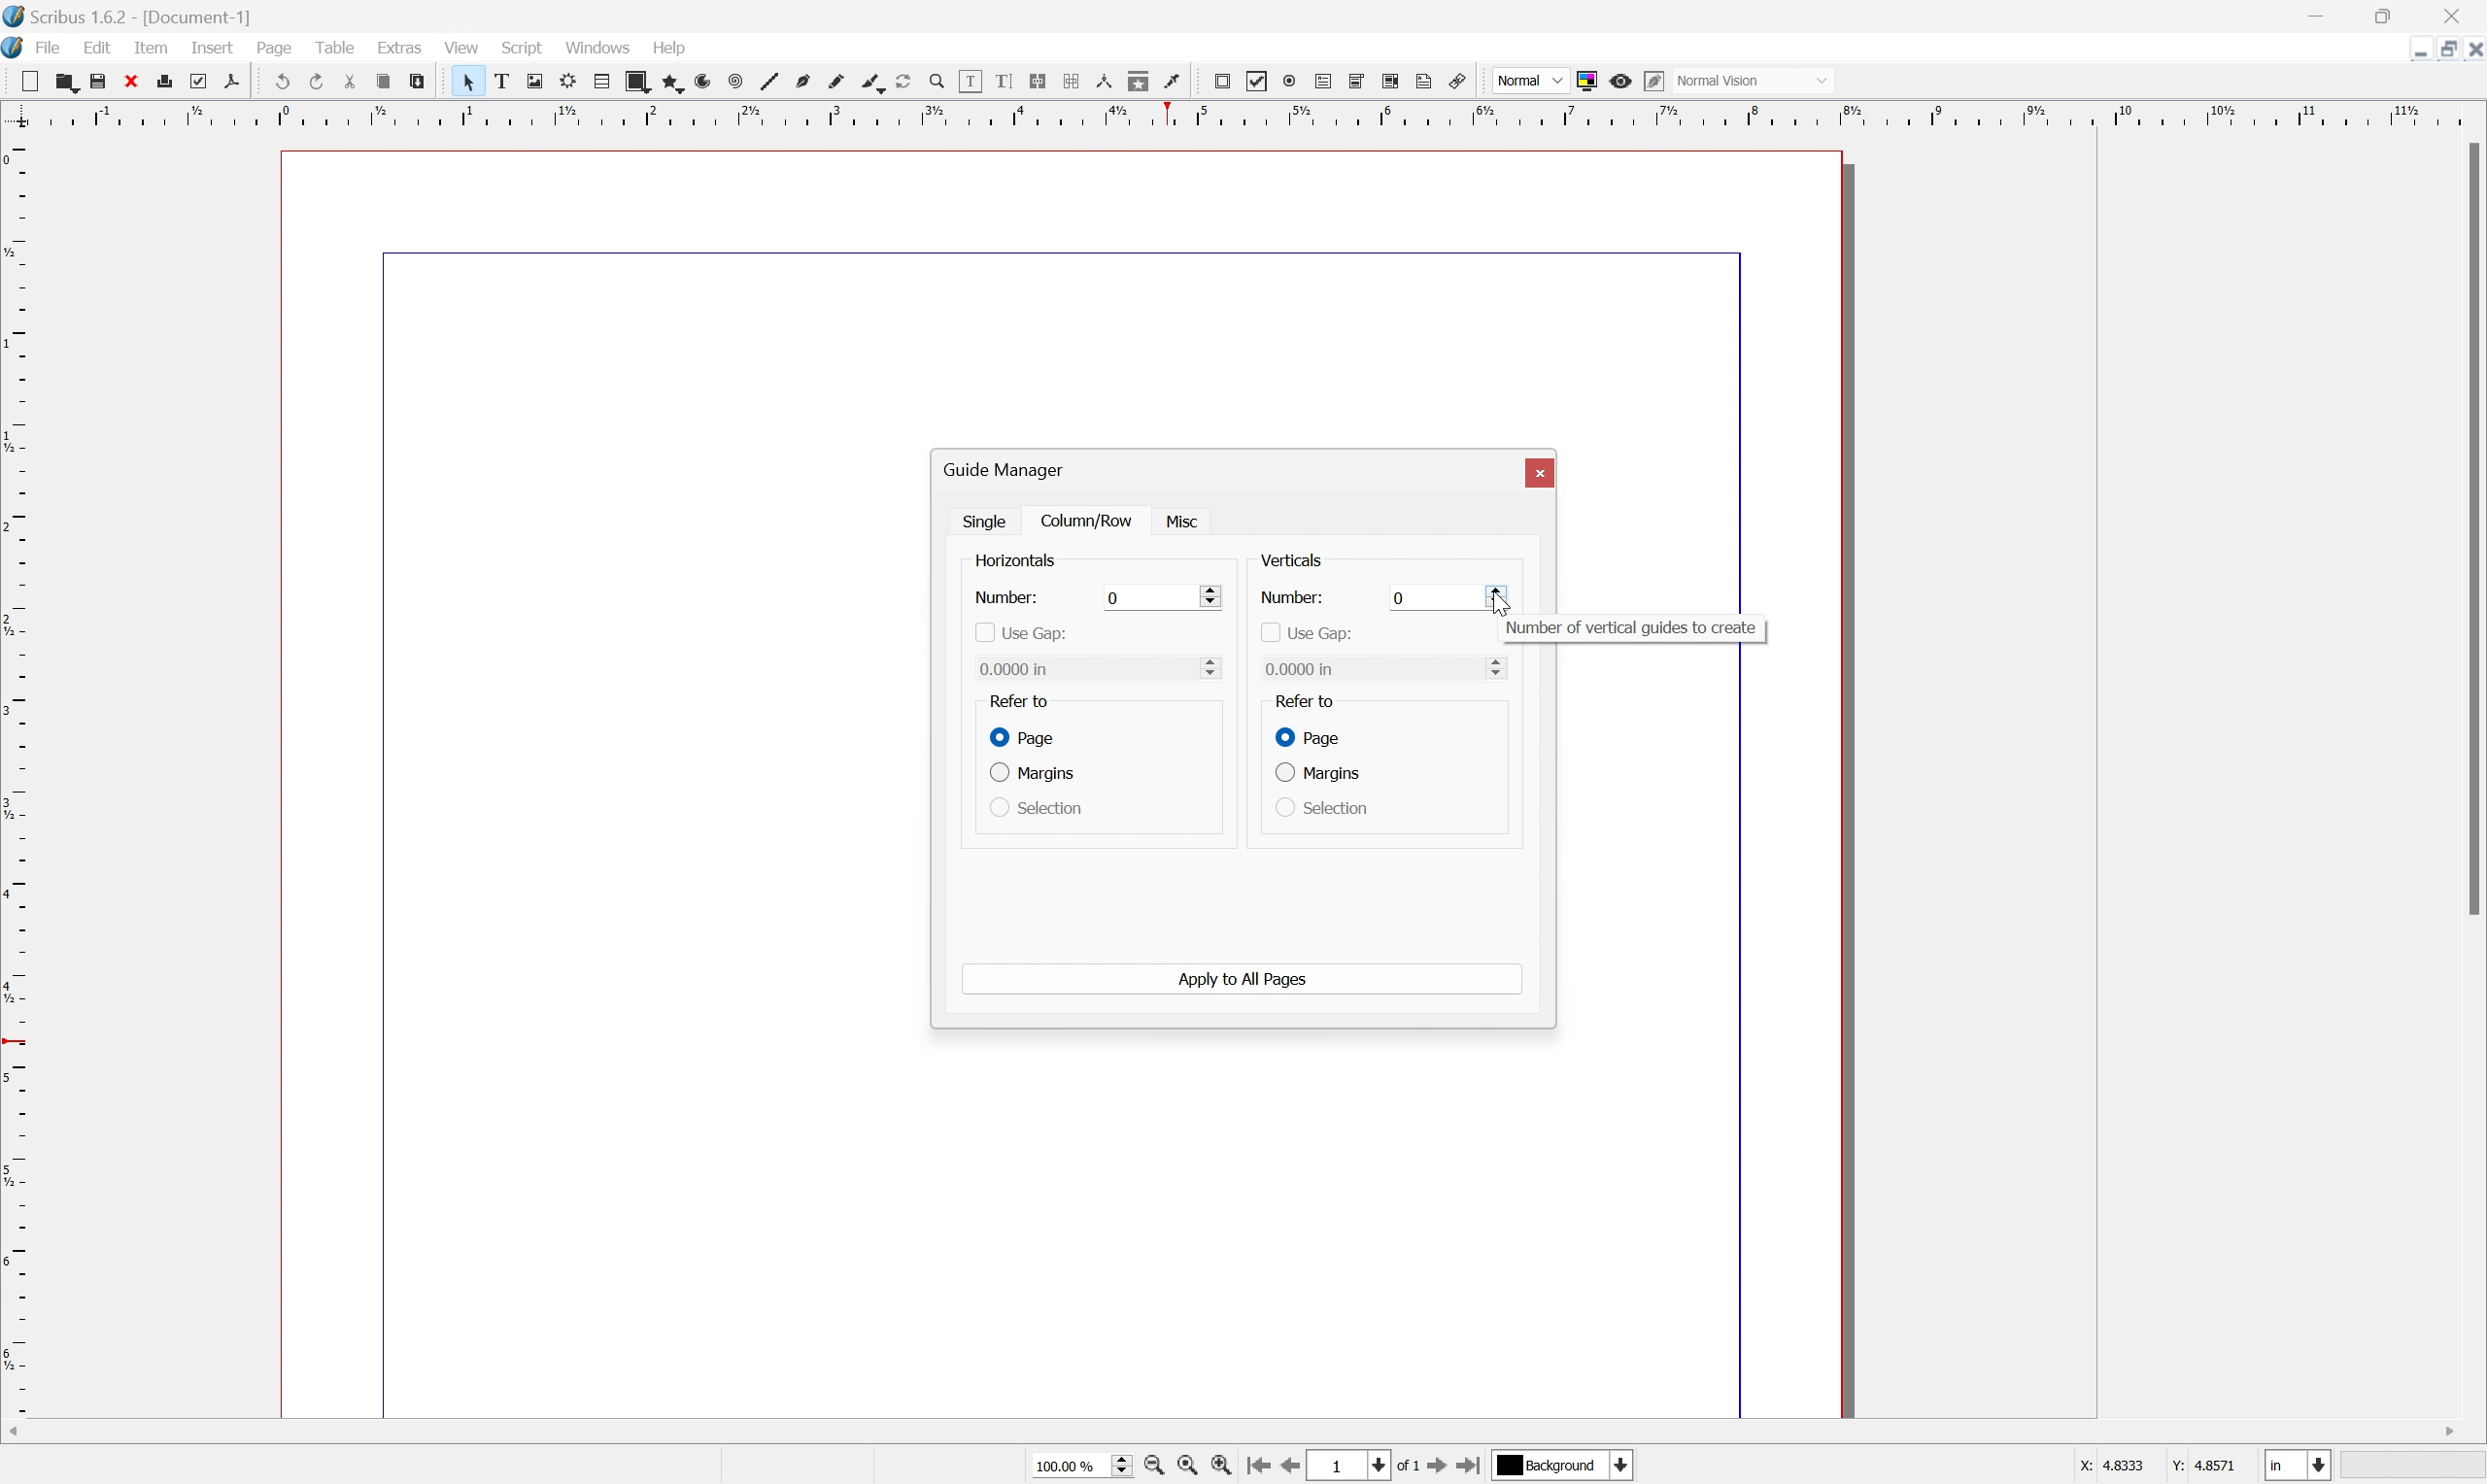 This screenshot has height=1484, width=2487. What do you see at coordinates (399, 48) in the screenshot?
I see `extras` at bounding box center [399, 48].